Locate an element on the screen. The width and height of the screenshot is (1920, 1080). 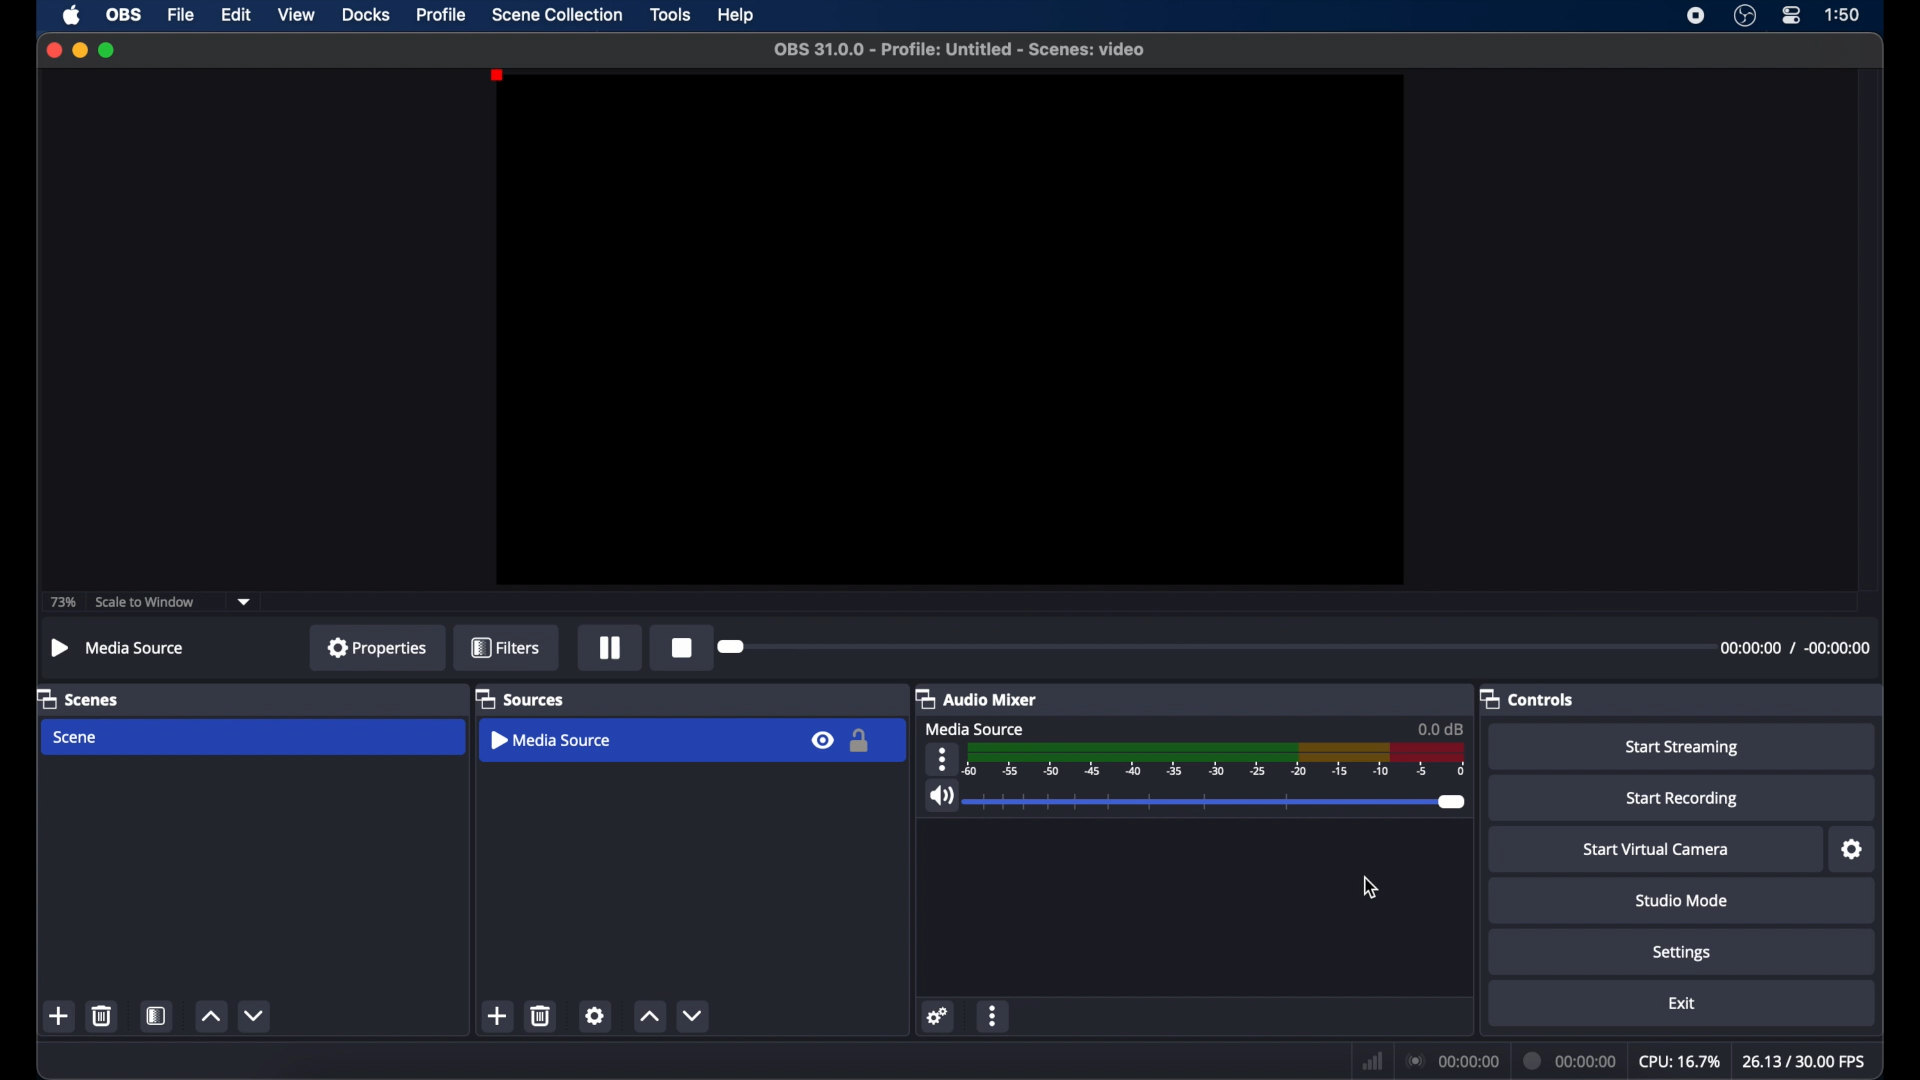
settings is located at coordinates (1684, 954).